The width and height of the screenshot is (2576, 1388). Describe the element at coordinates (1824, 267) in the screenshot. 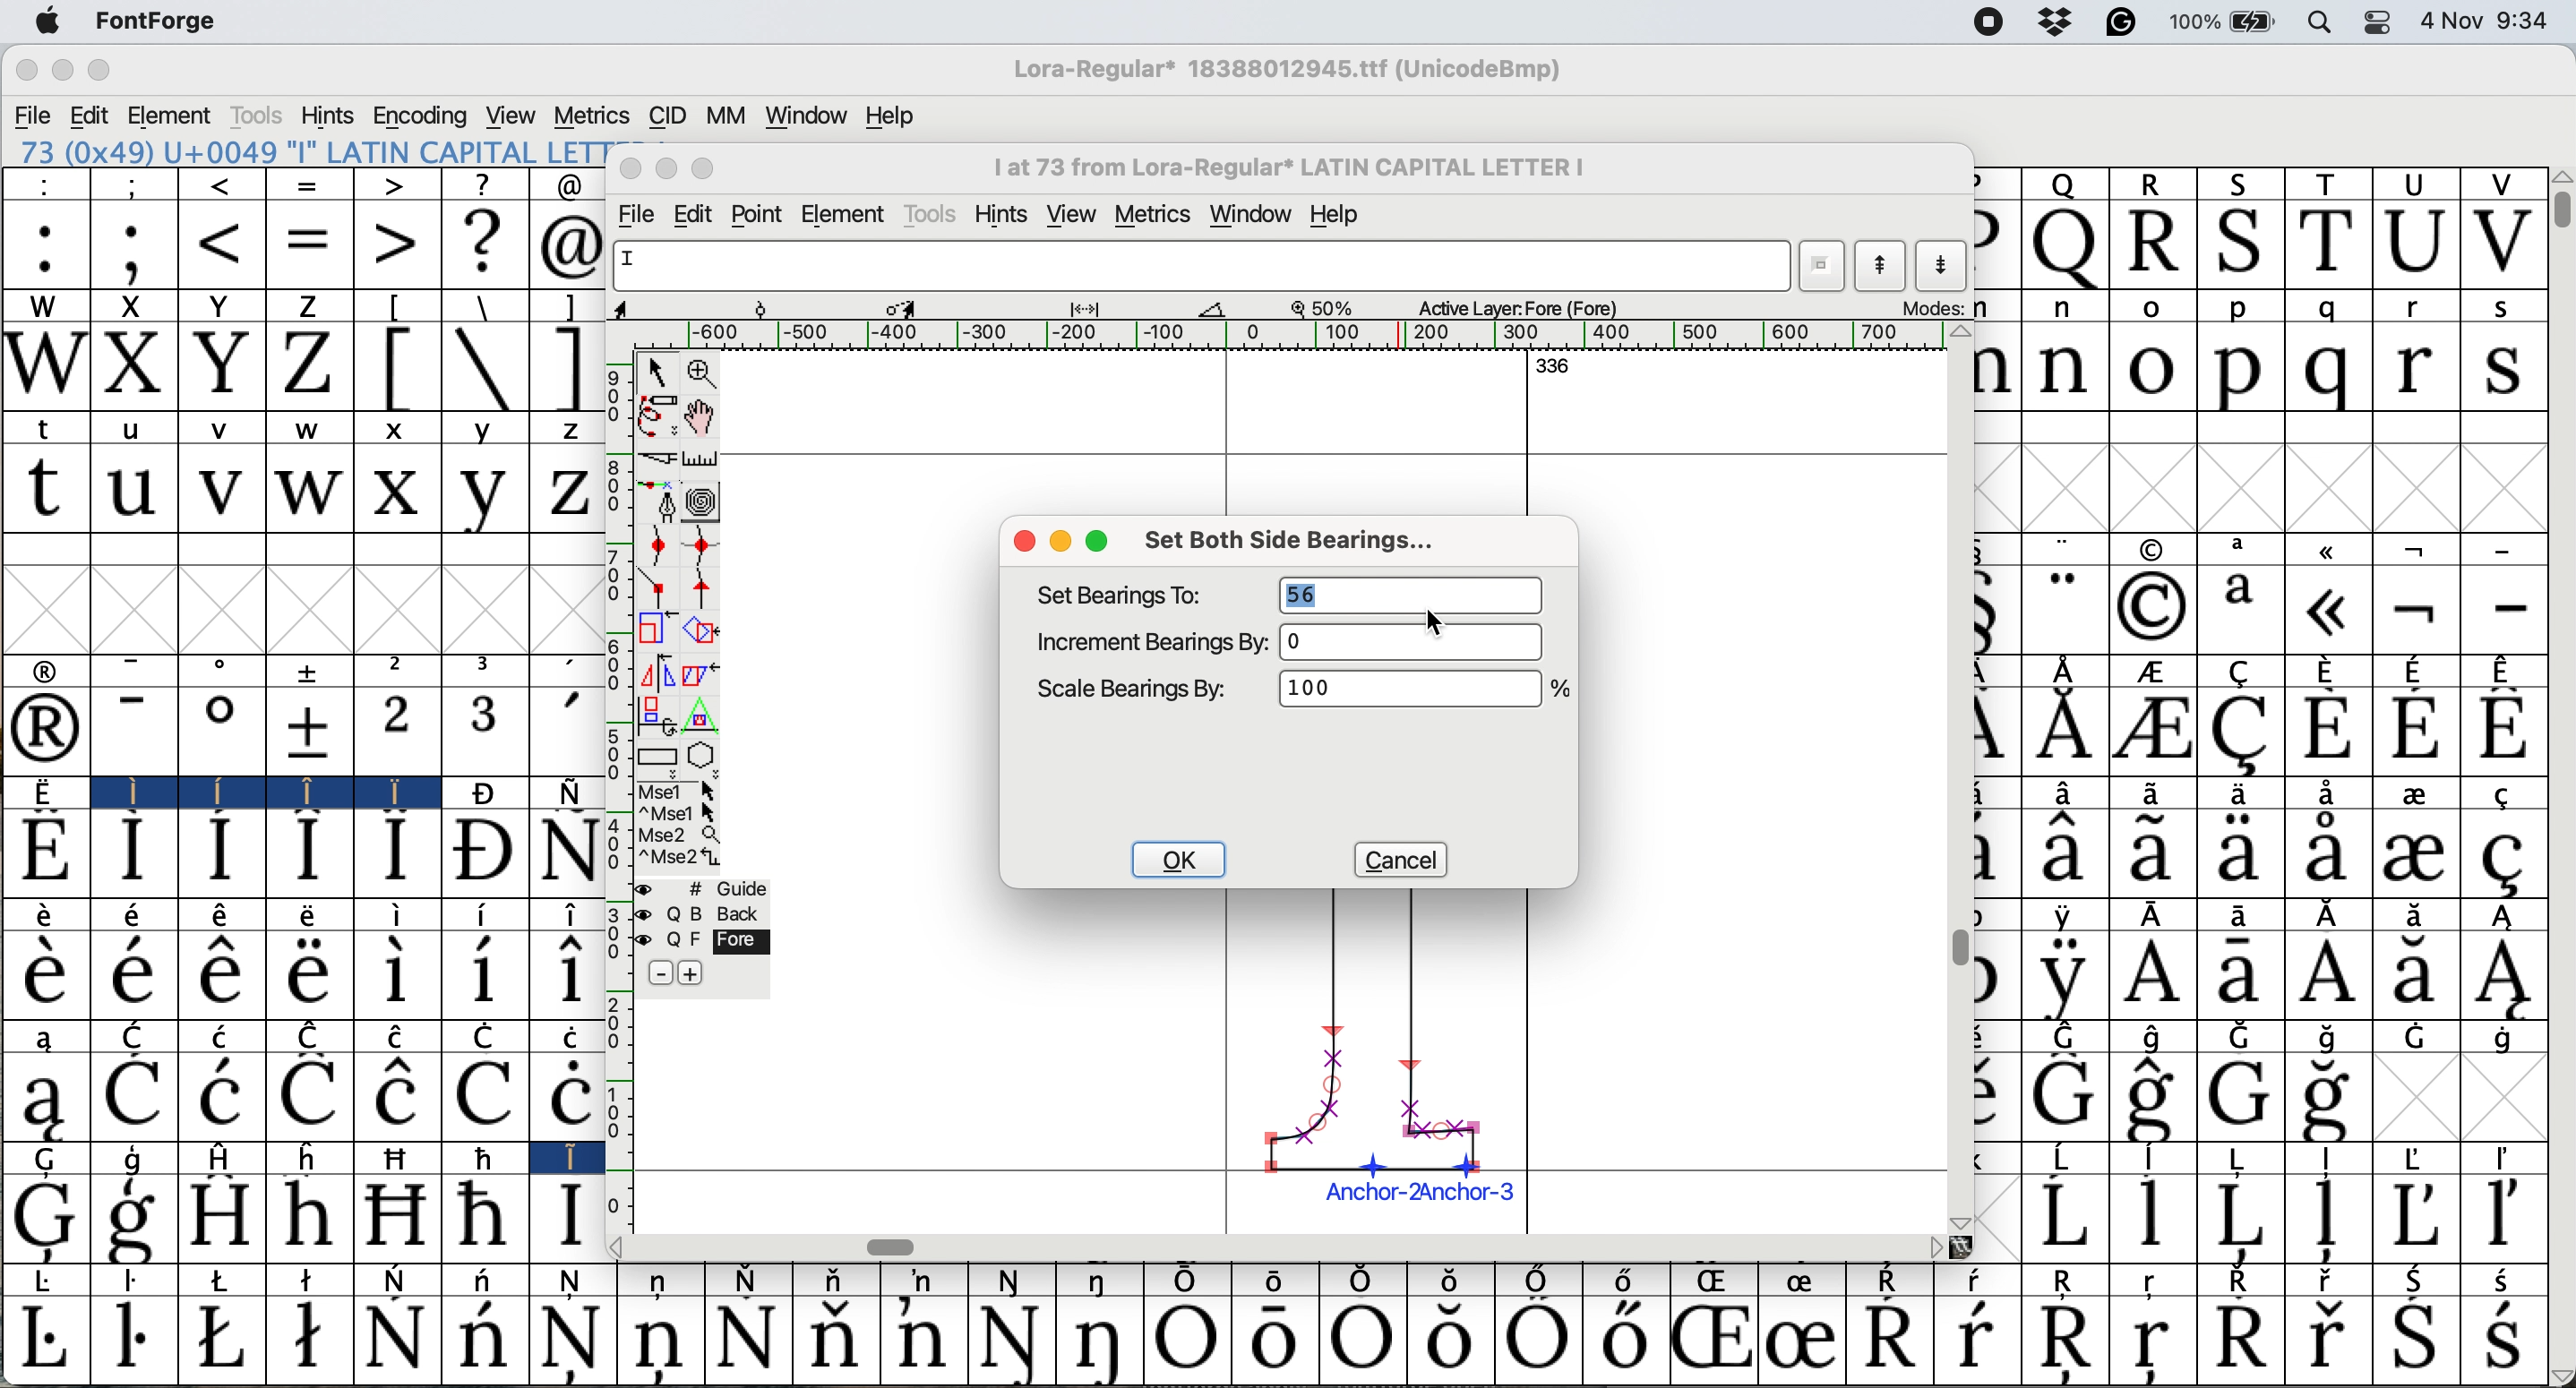

I see `current wordlist` at that location.